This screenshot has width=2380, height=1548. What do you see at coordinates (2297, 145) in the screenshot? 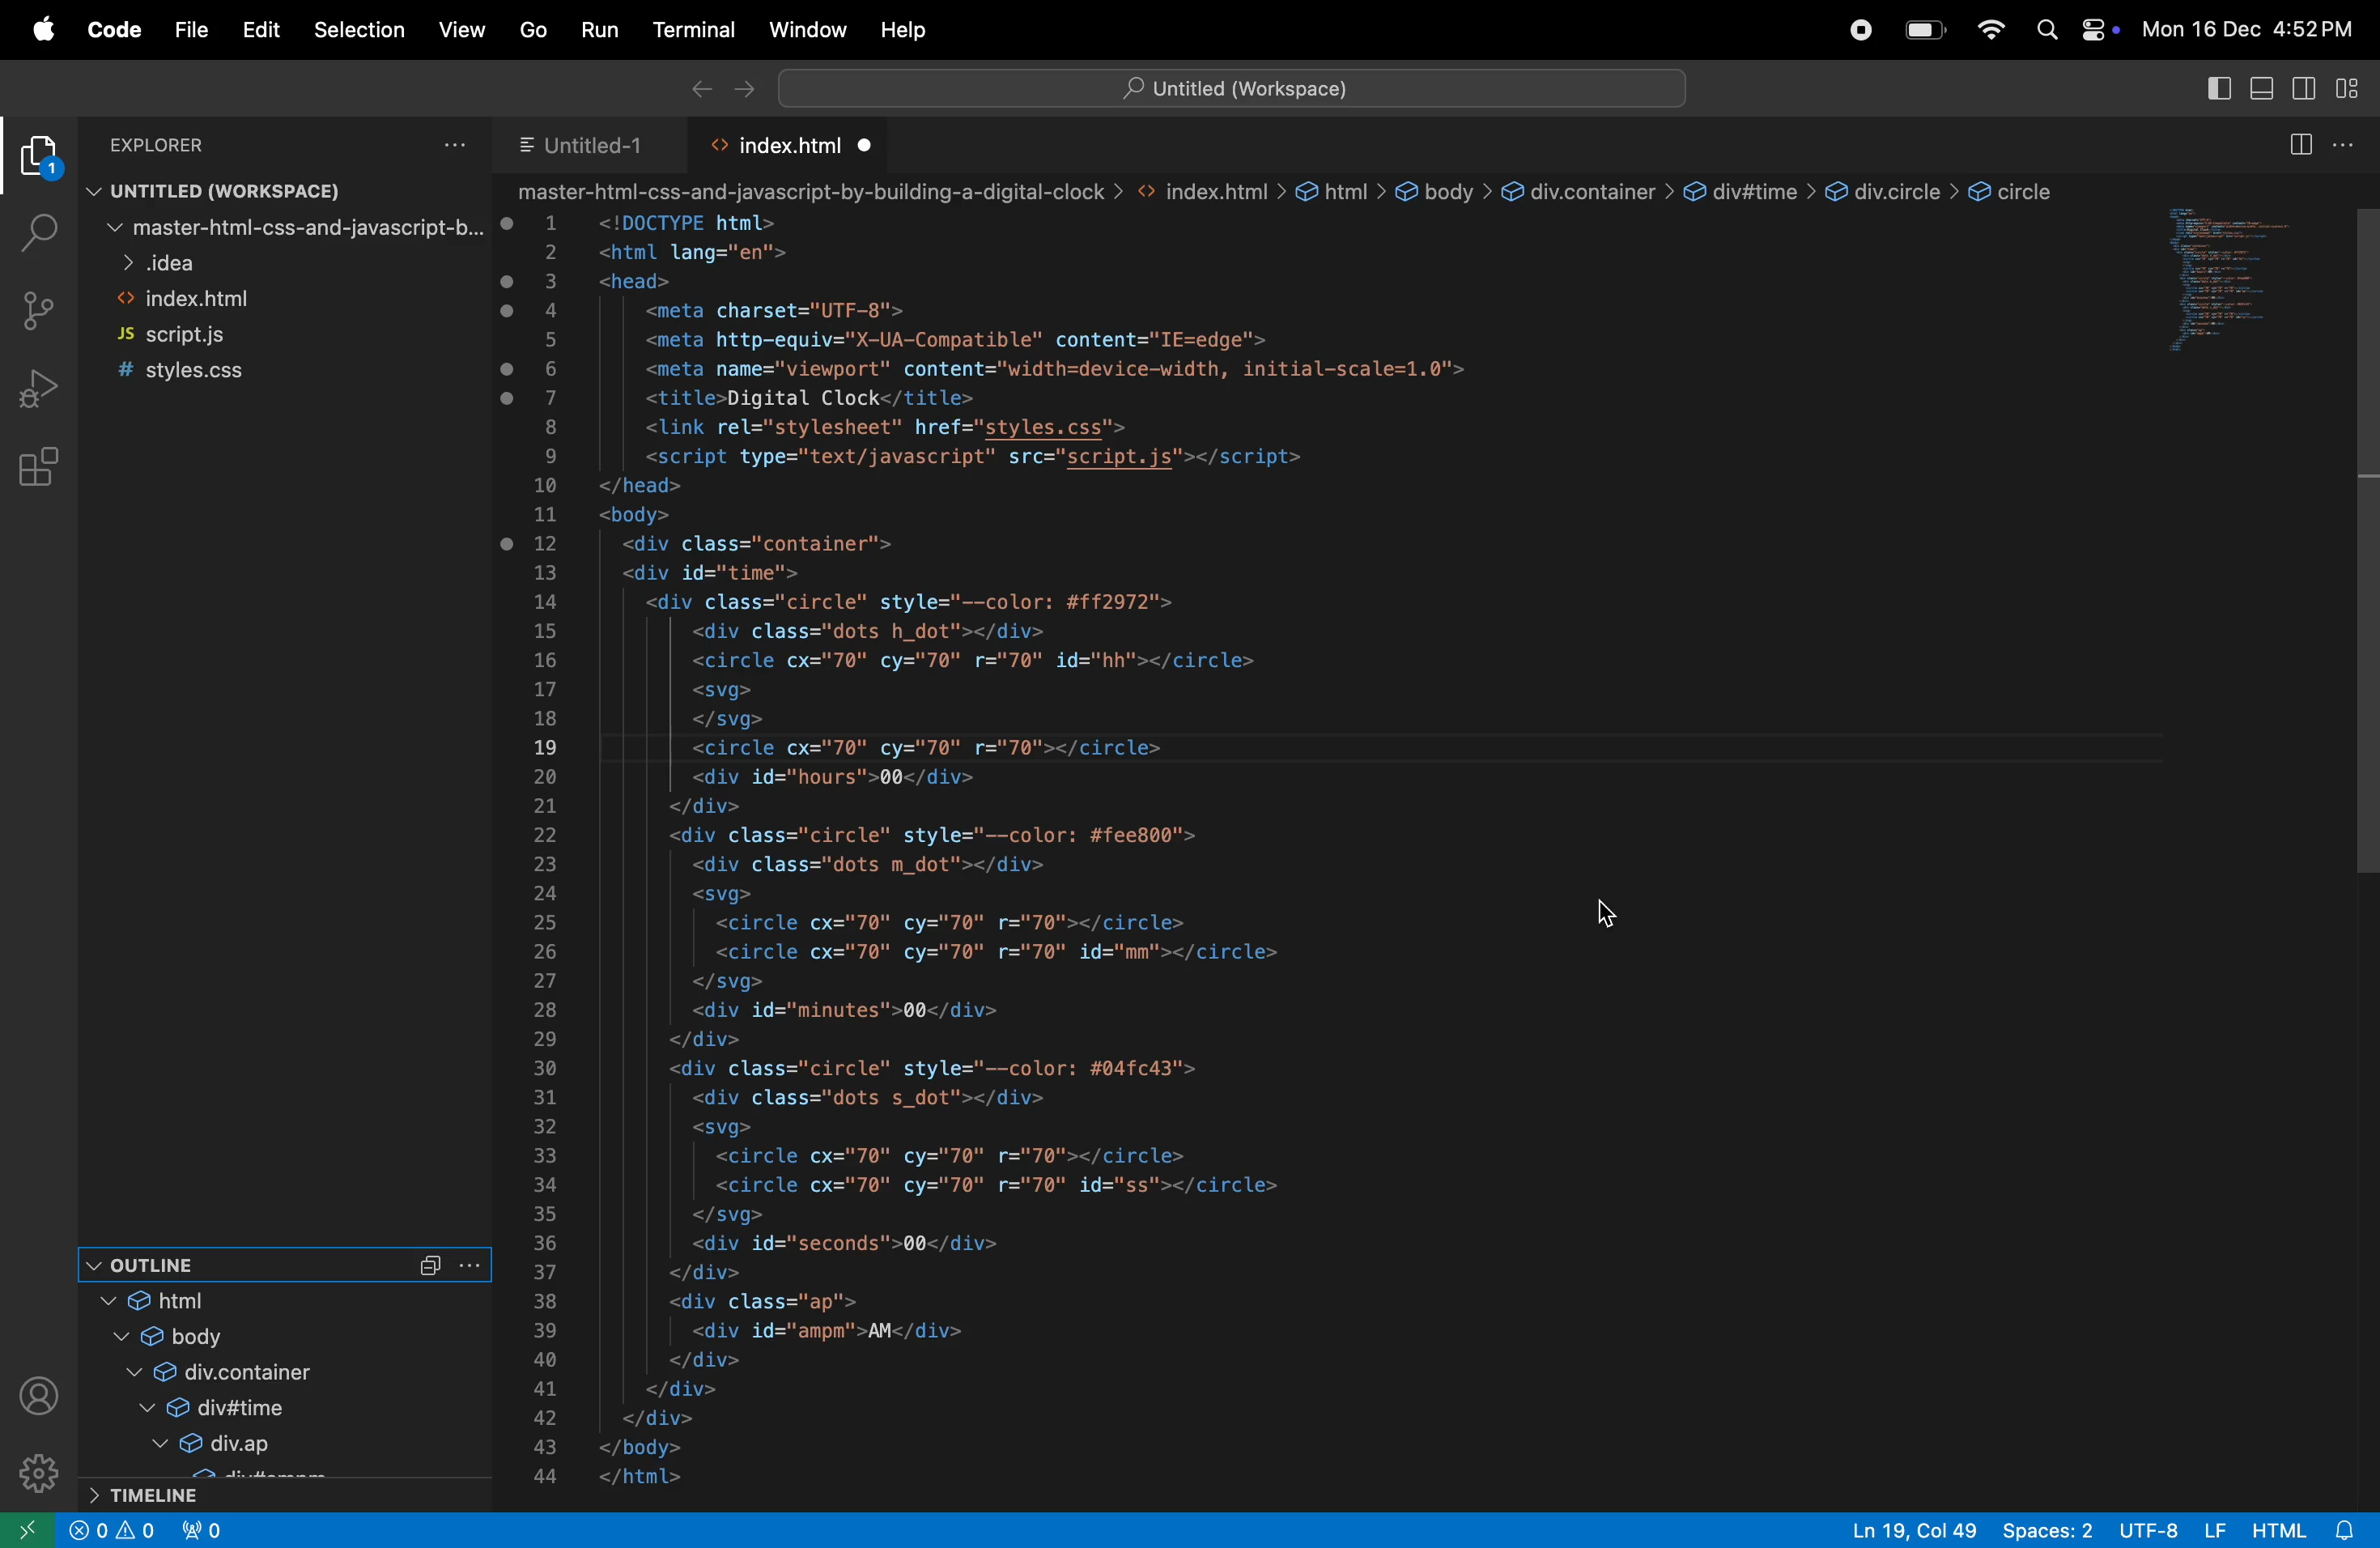
I see `split editor` at bounding box center [2297, 145].